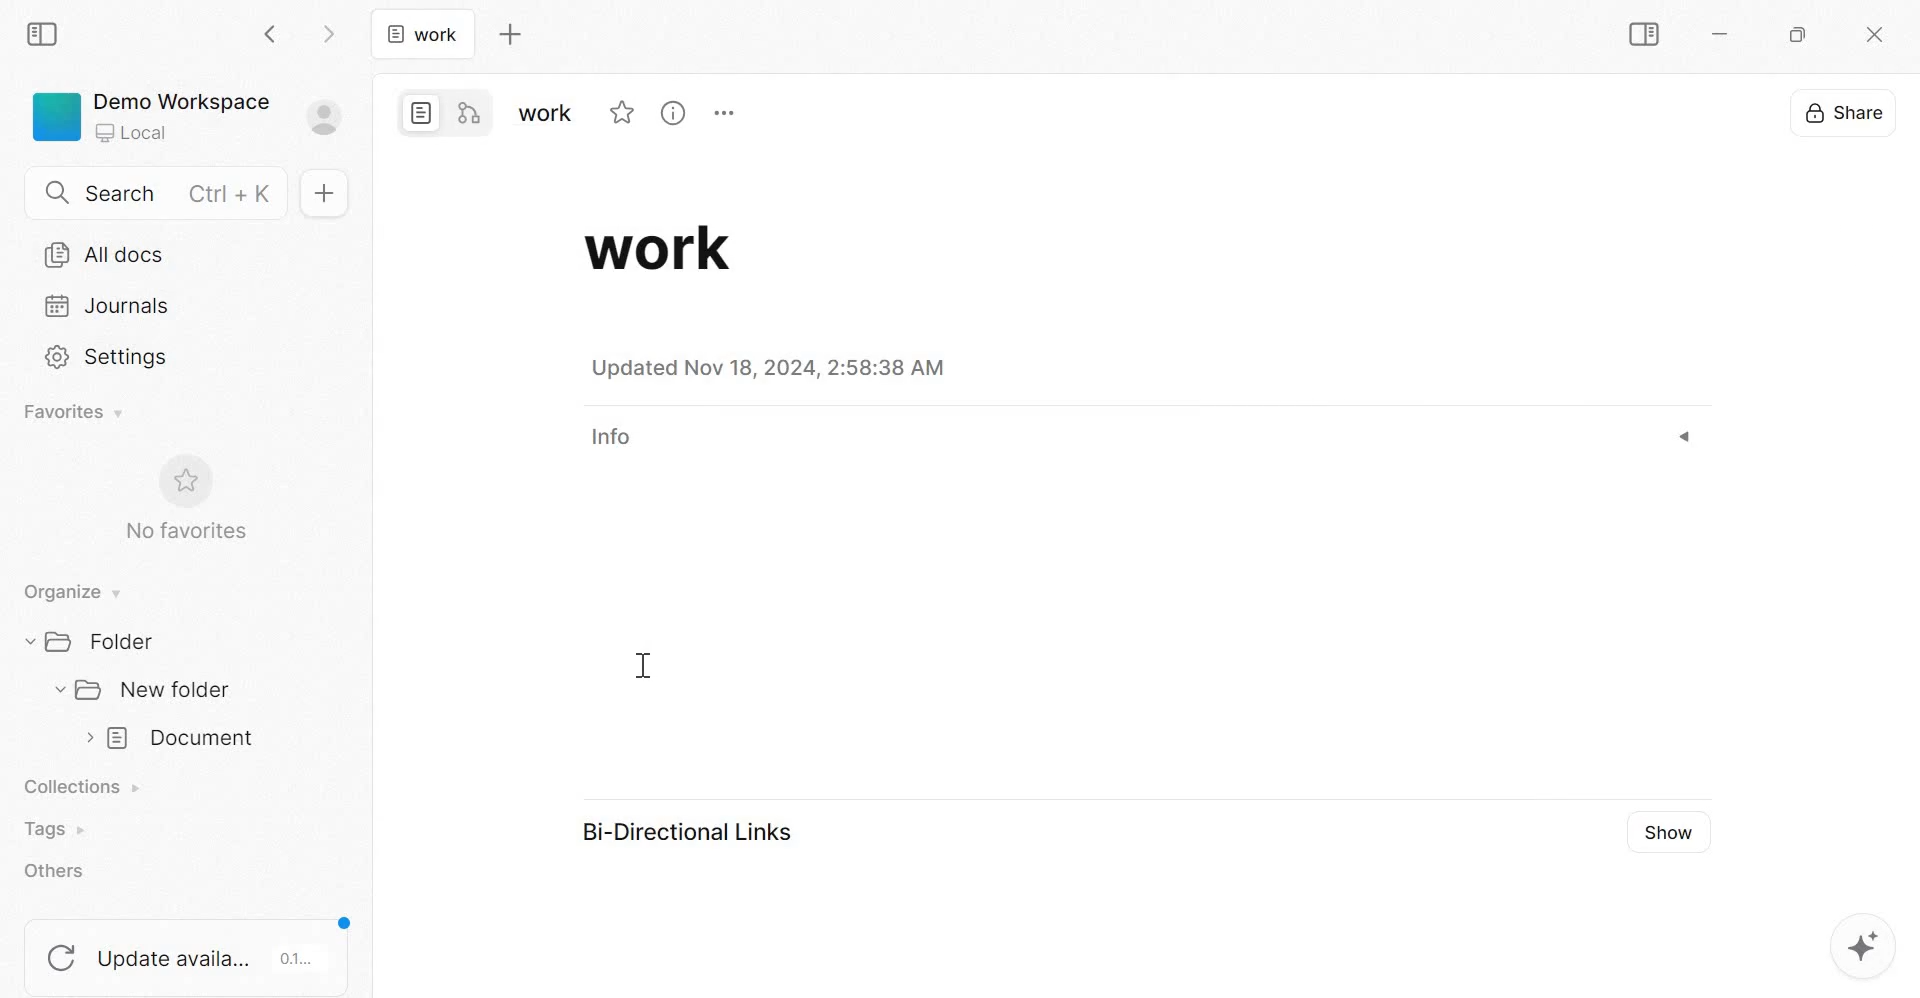  I want to click on Folder, so click(96, 640).